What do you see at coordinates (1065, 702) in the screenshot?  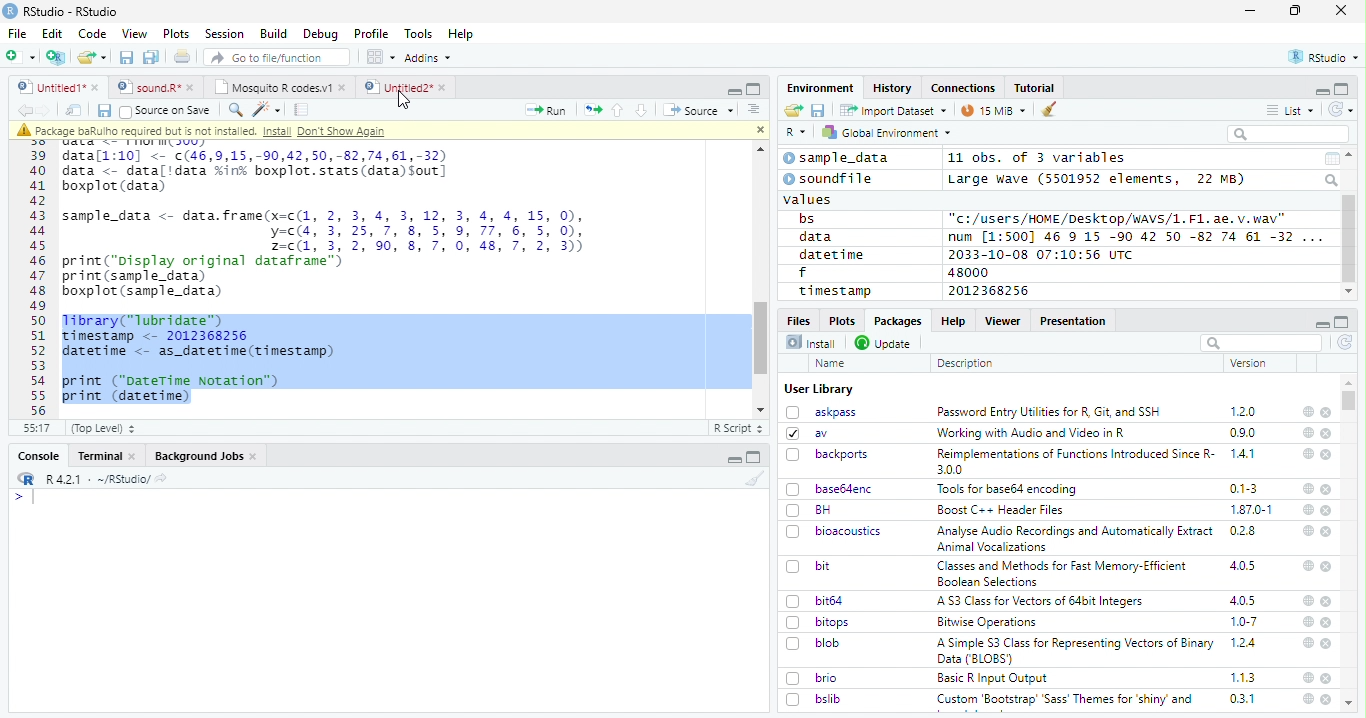 I see `Custom ‘Bootstrap’ ‘Sass’ Themes for ‘shiny’ and` at bounding box center [1065, 702].